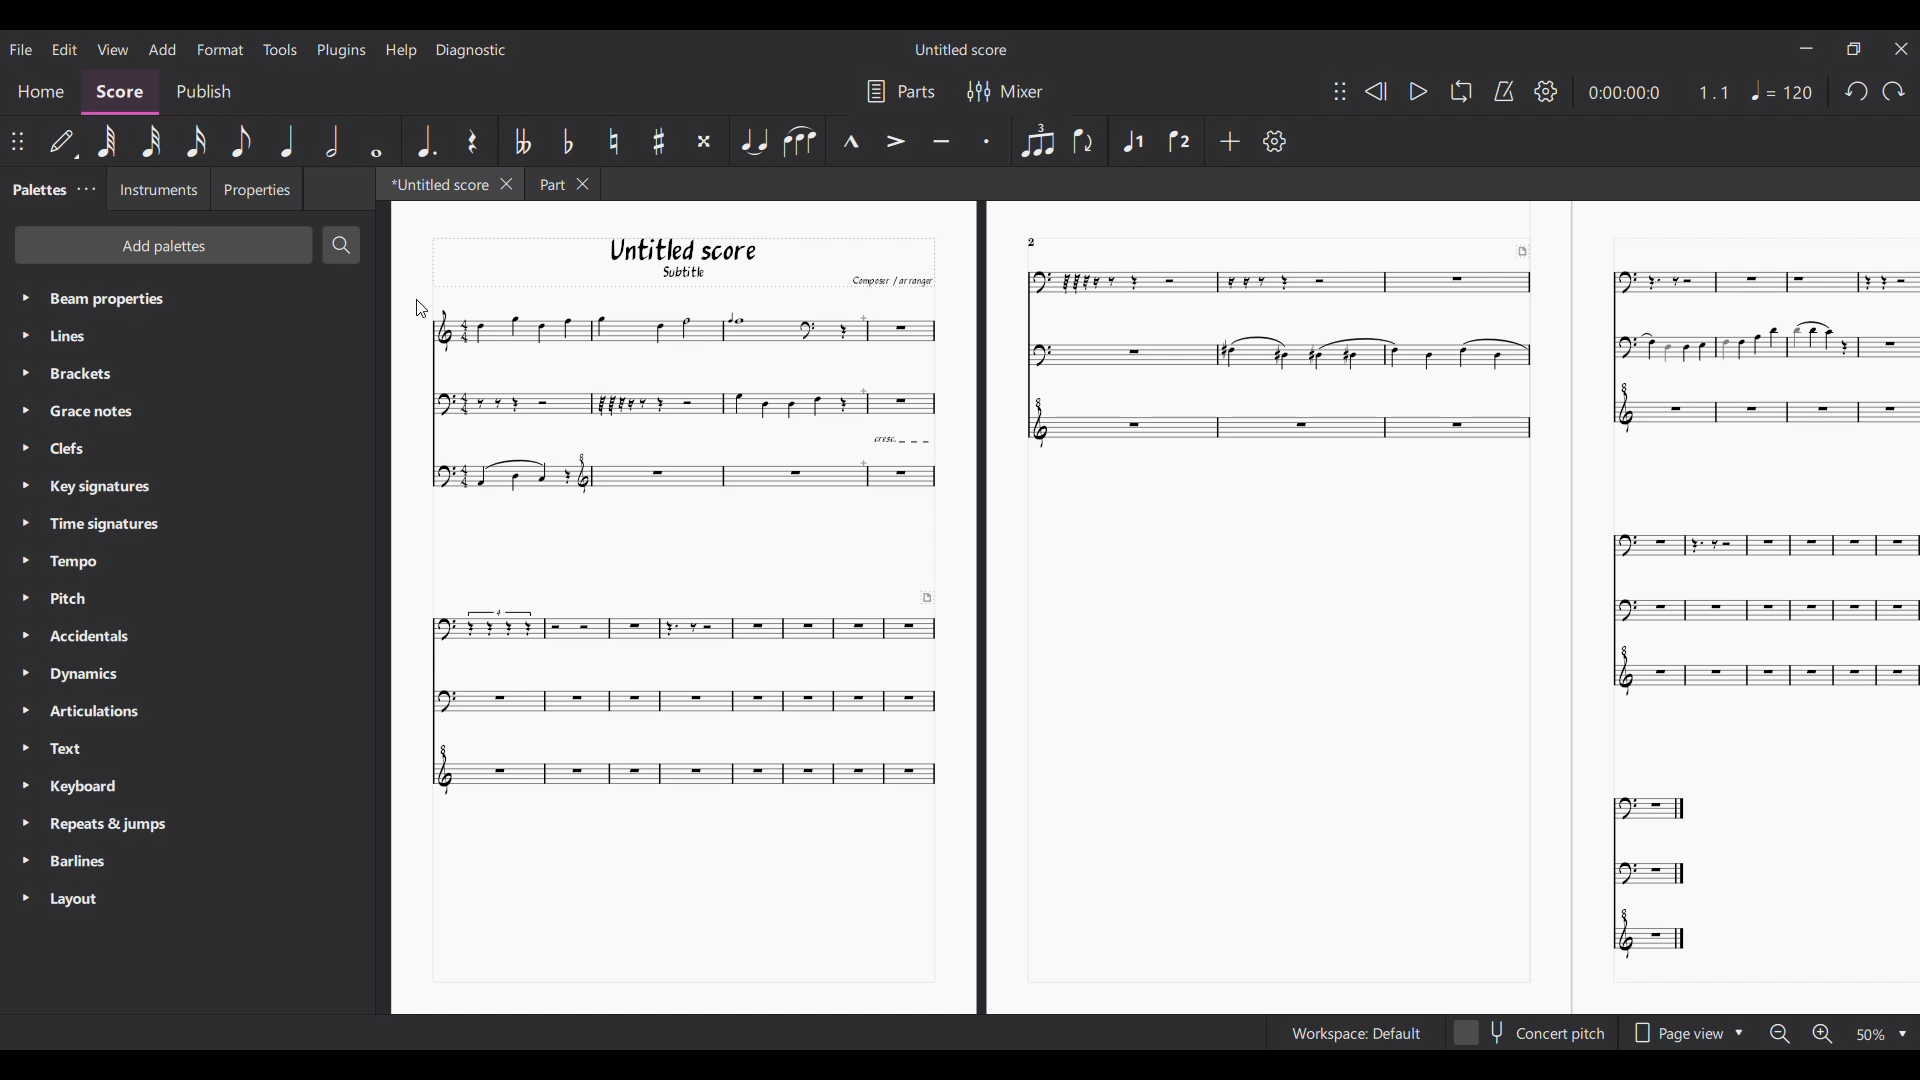 The width and height of the screenshot is (1920, 1080). I want to click on Comput arrange, so click(888, 280).